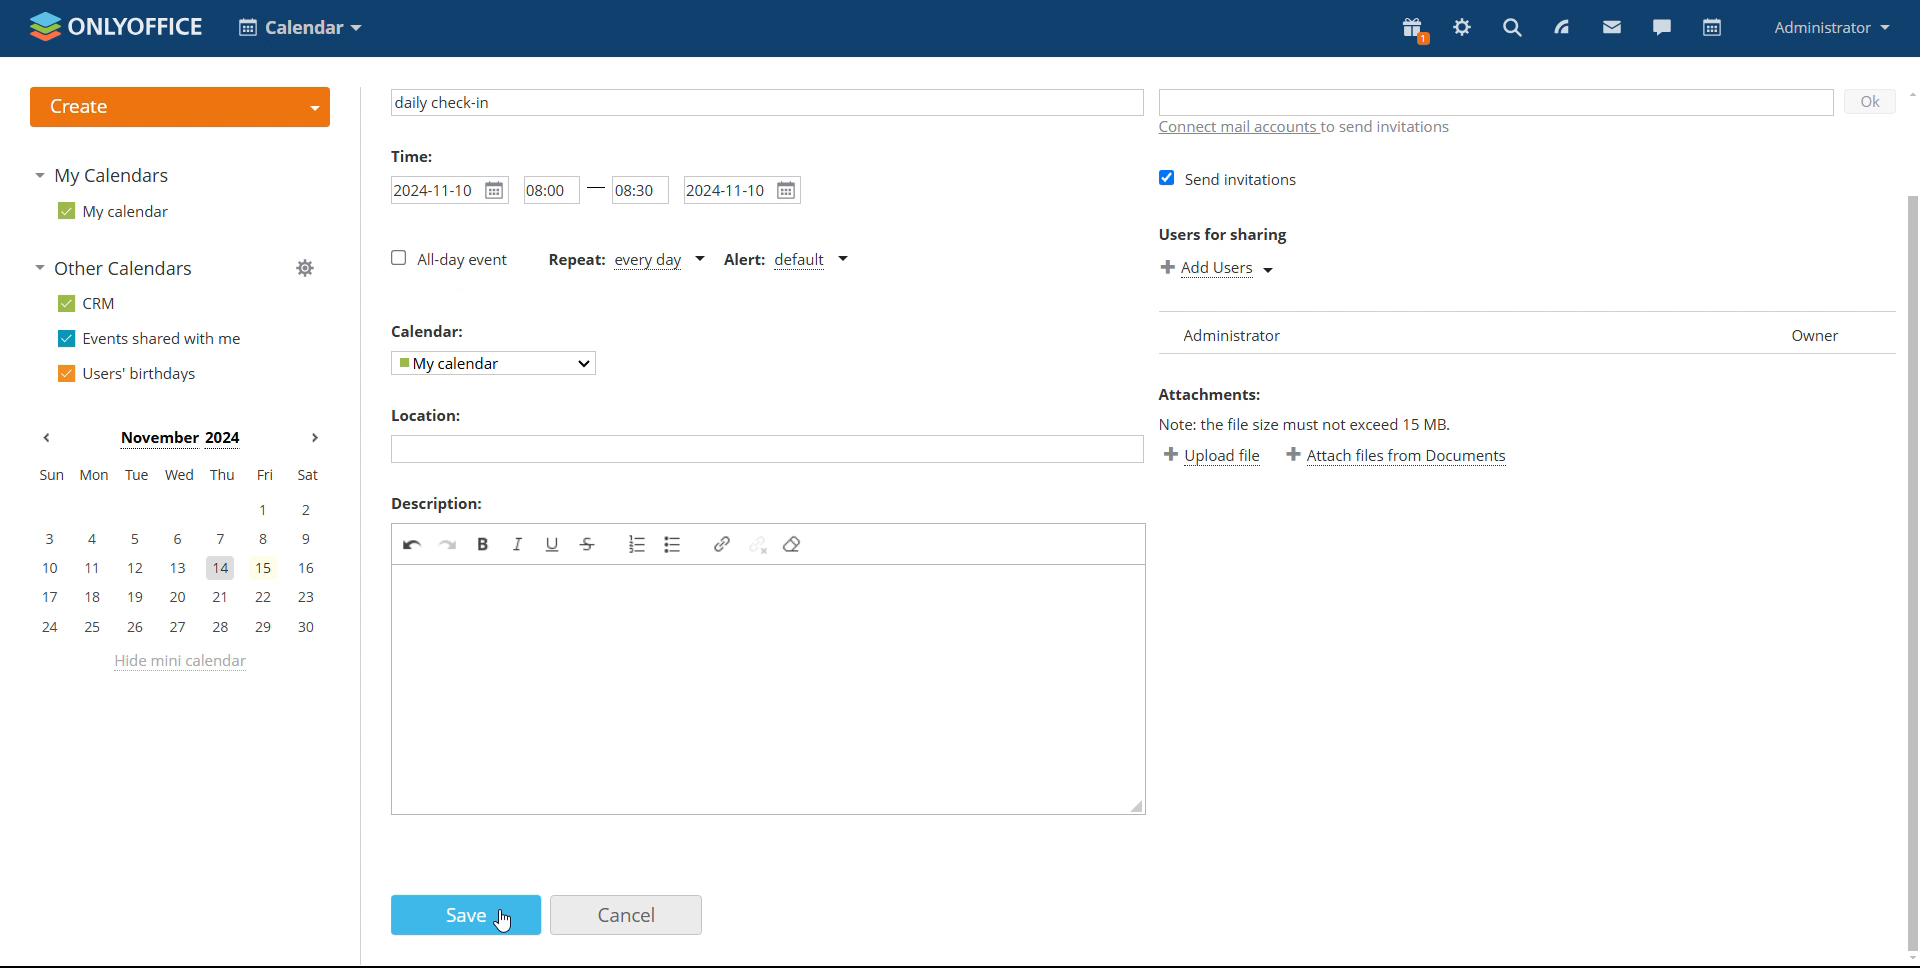  I want to click on my calendar, so click(110, 211).